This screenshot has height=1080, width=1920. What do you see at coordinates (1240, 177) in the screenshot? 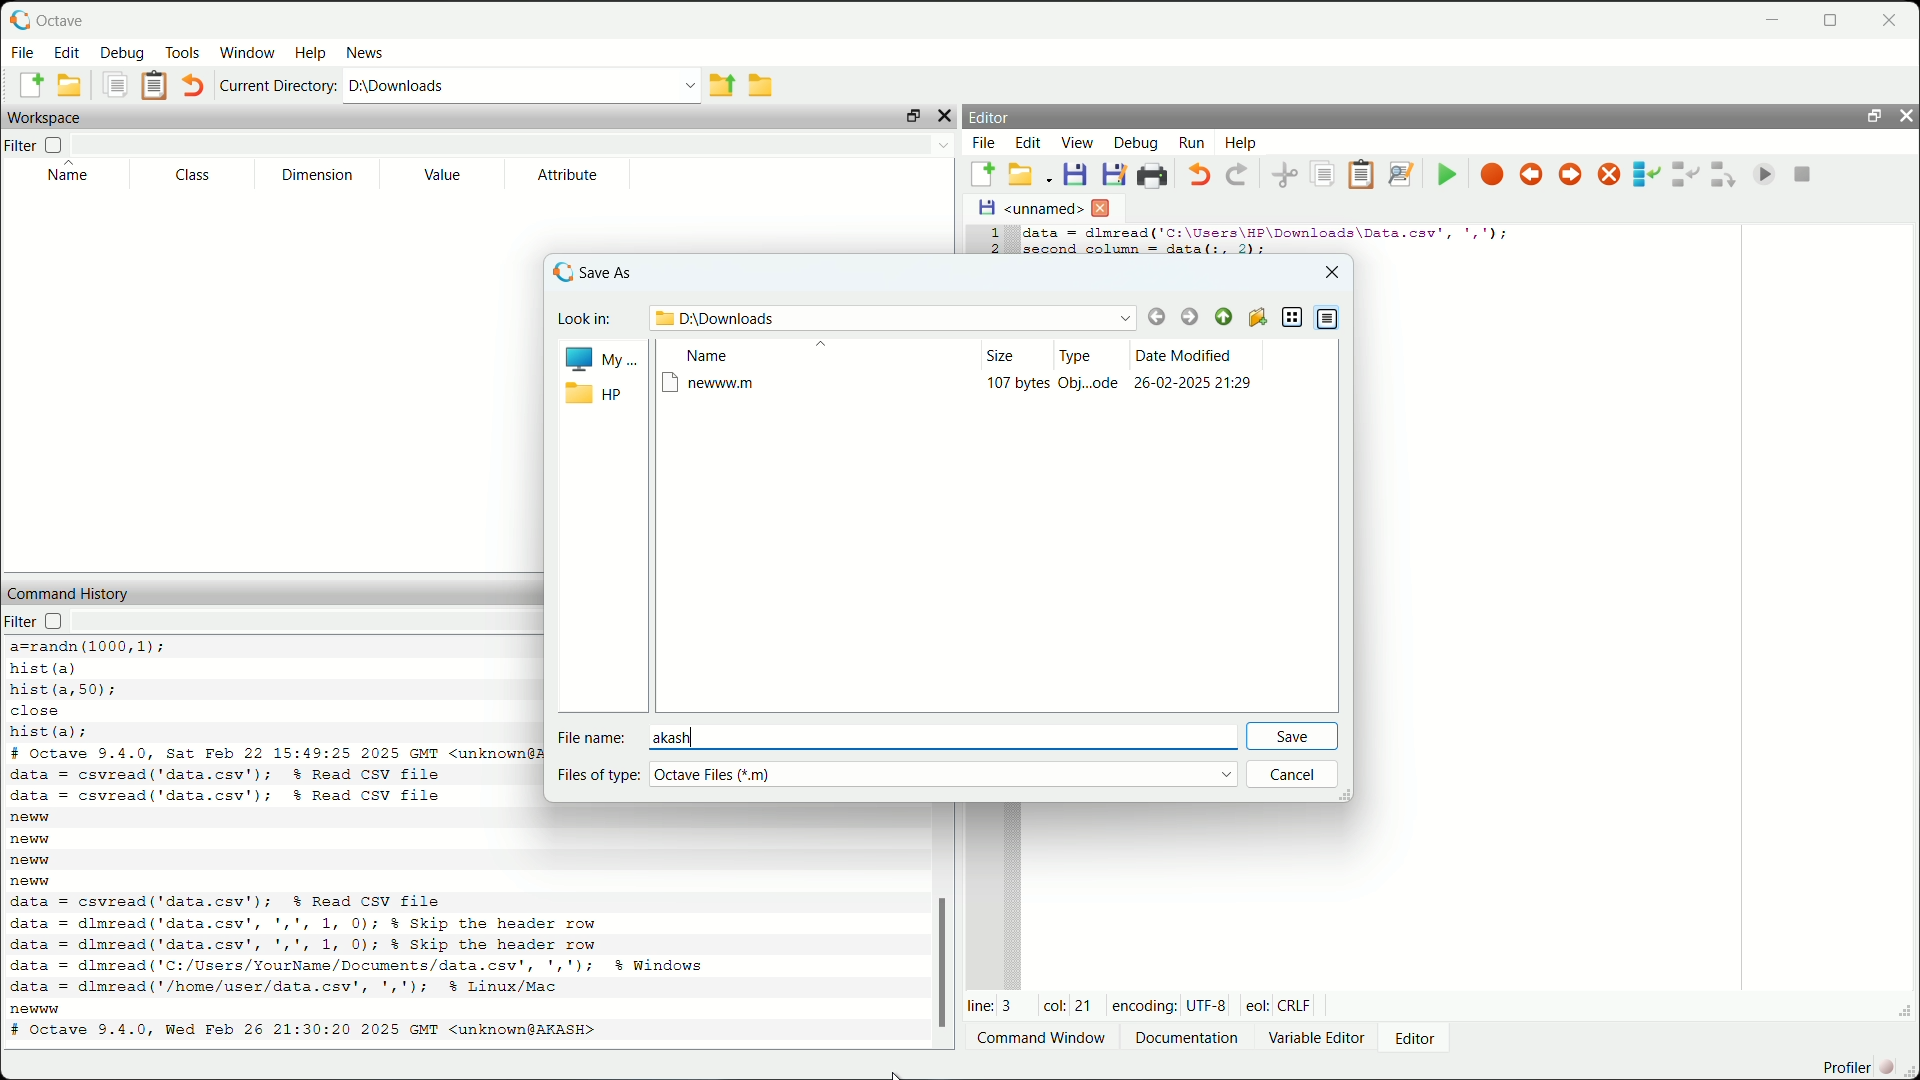
I see `redo` at bounding box center [1240, 177].